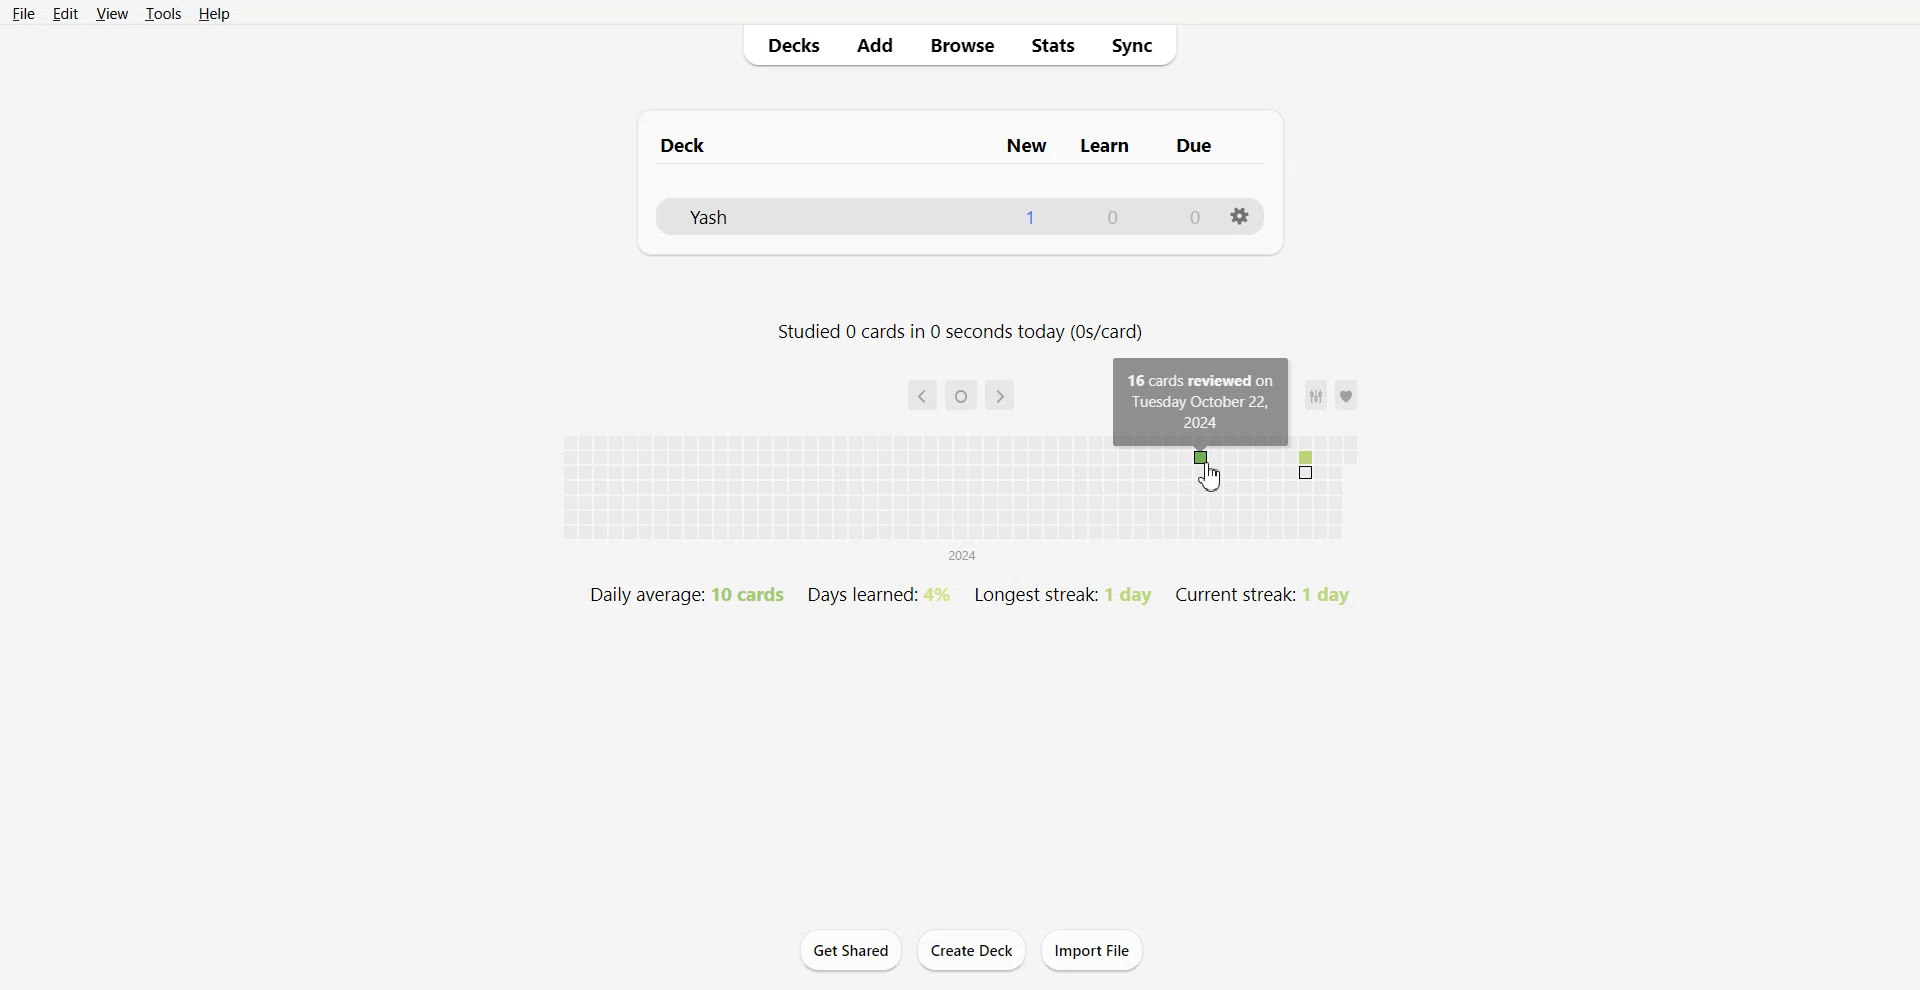  What do you see at coordinates (1095, 950) in the screenshot?
I see `Import File` at bounding box center [1095, 950].